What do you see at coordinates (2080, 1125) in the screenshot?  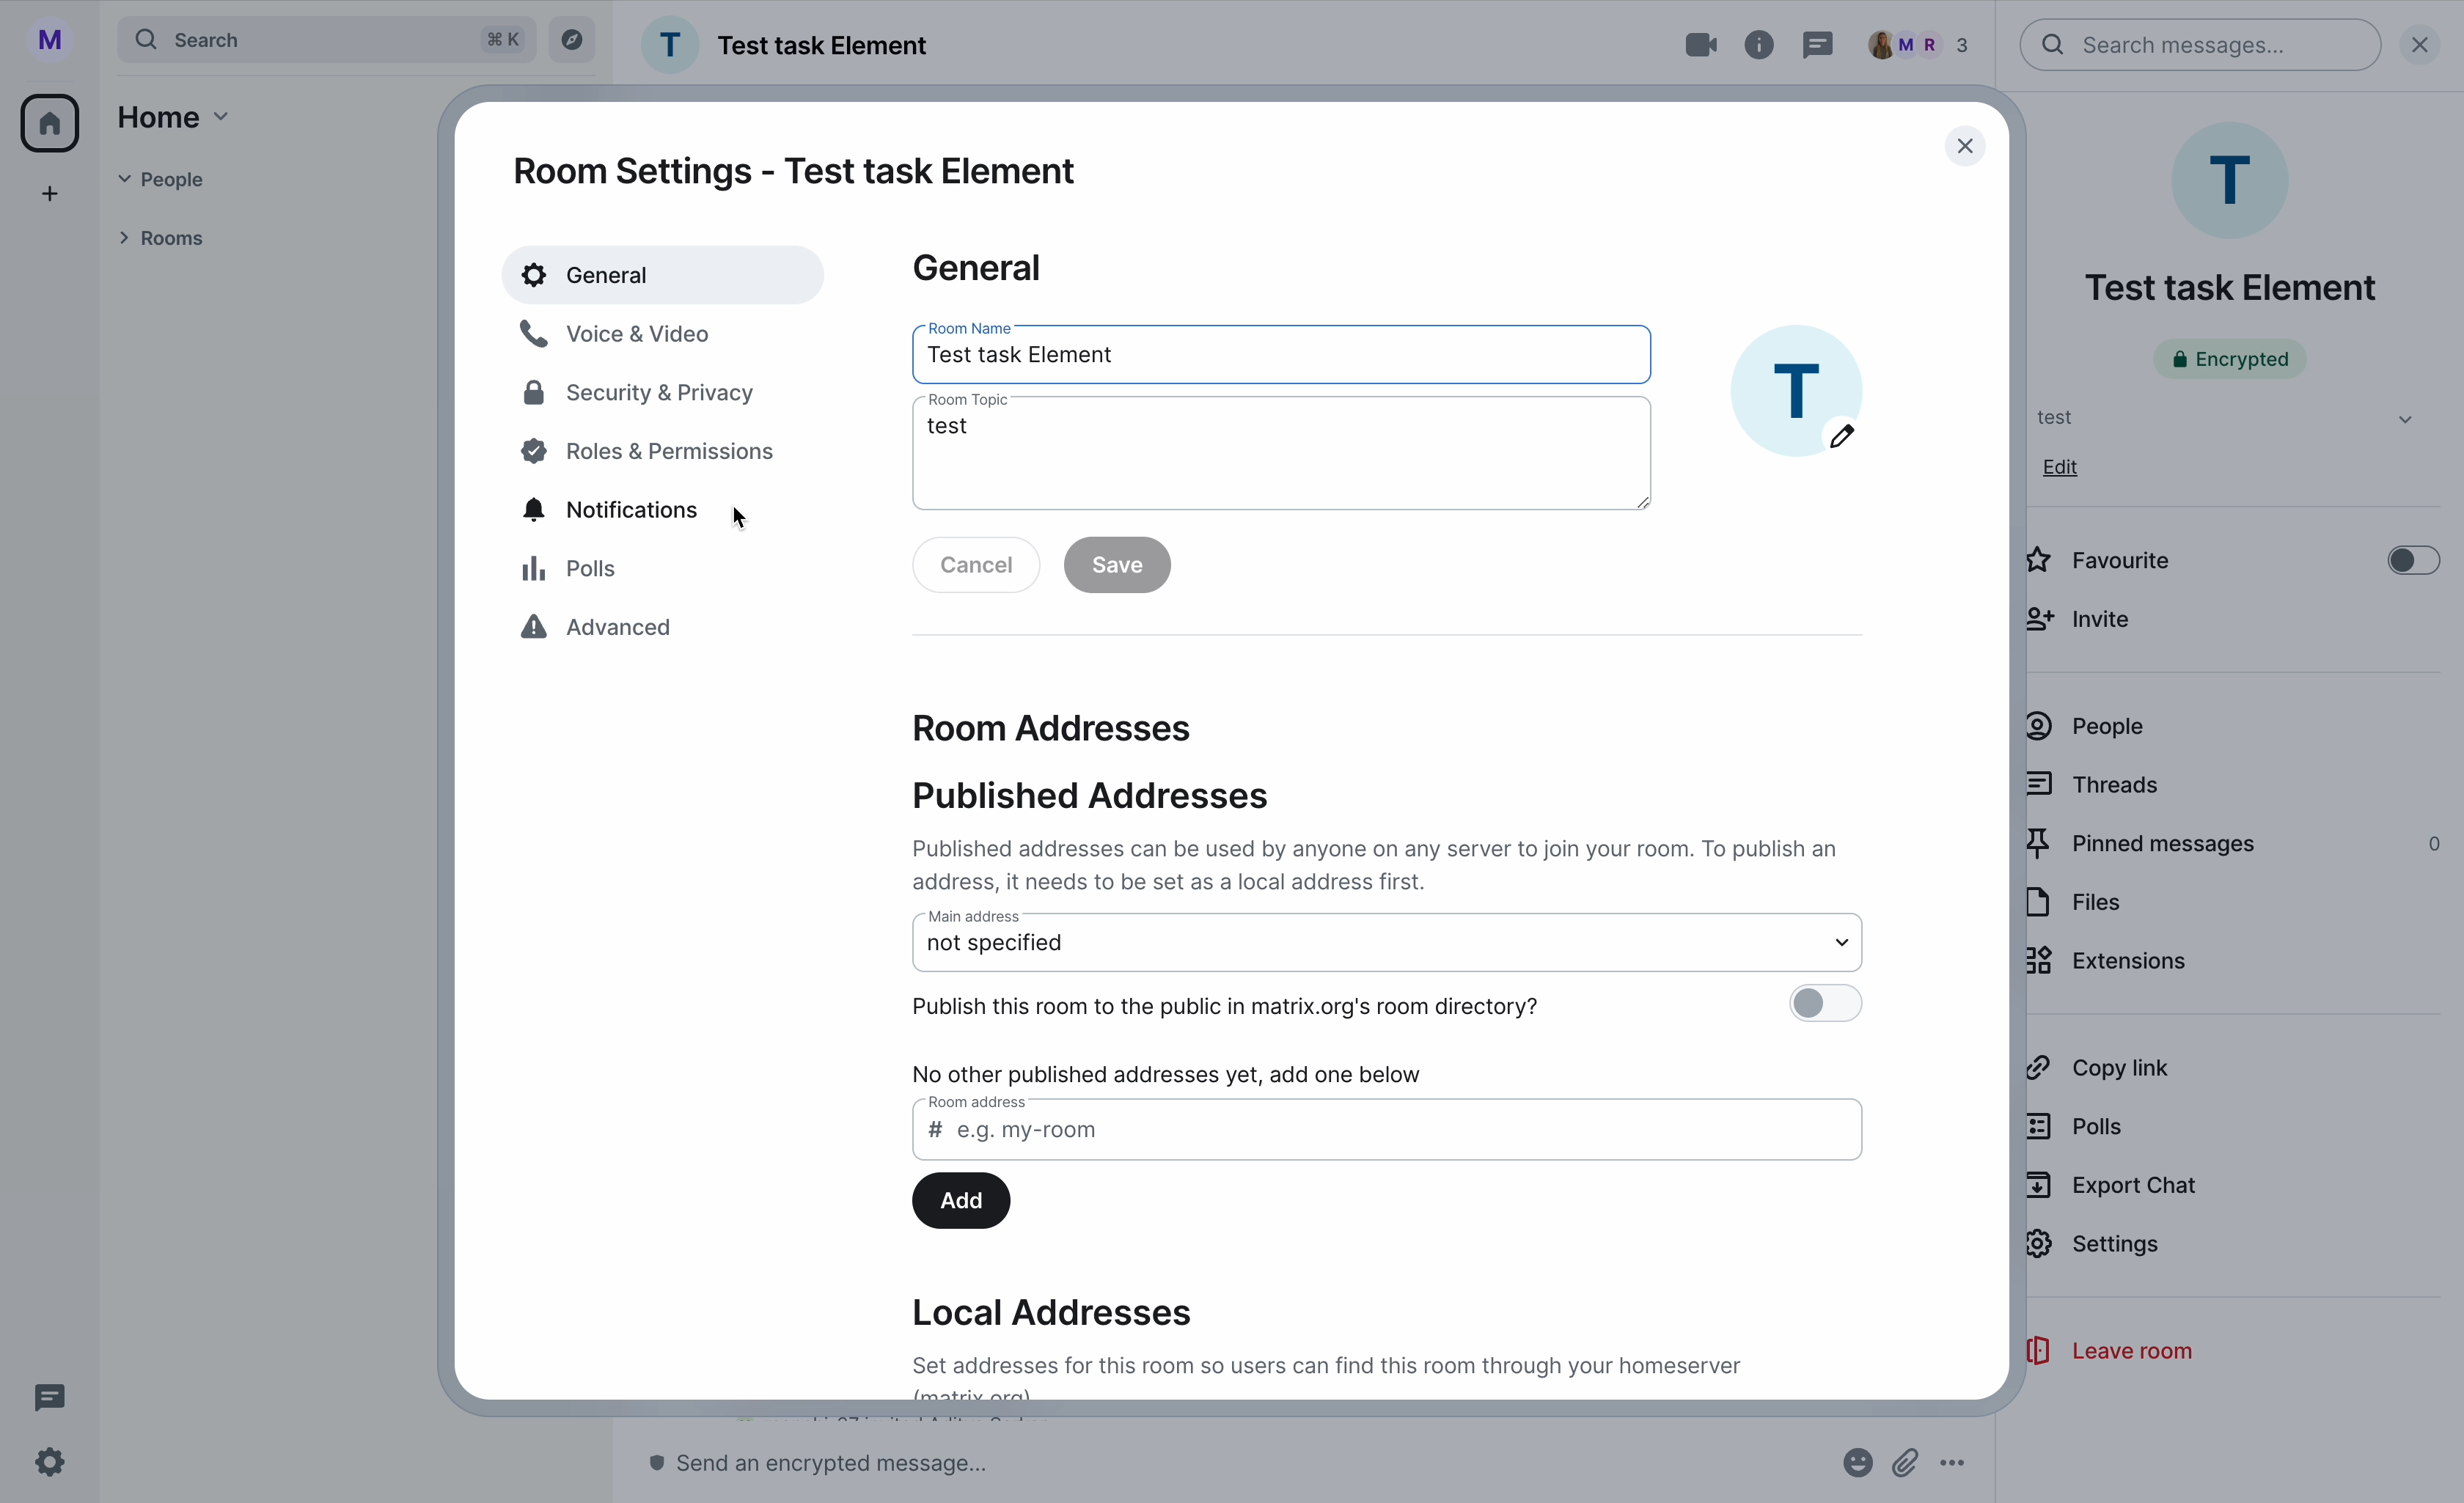 I see `polls` at bounding box center [2080, 1125].